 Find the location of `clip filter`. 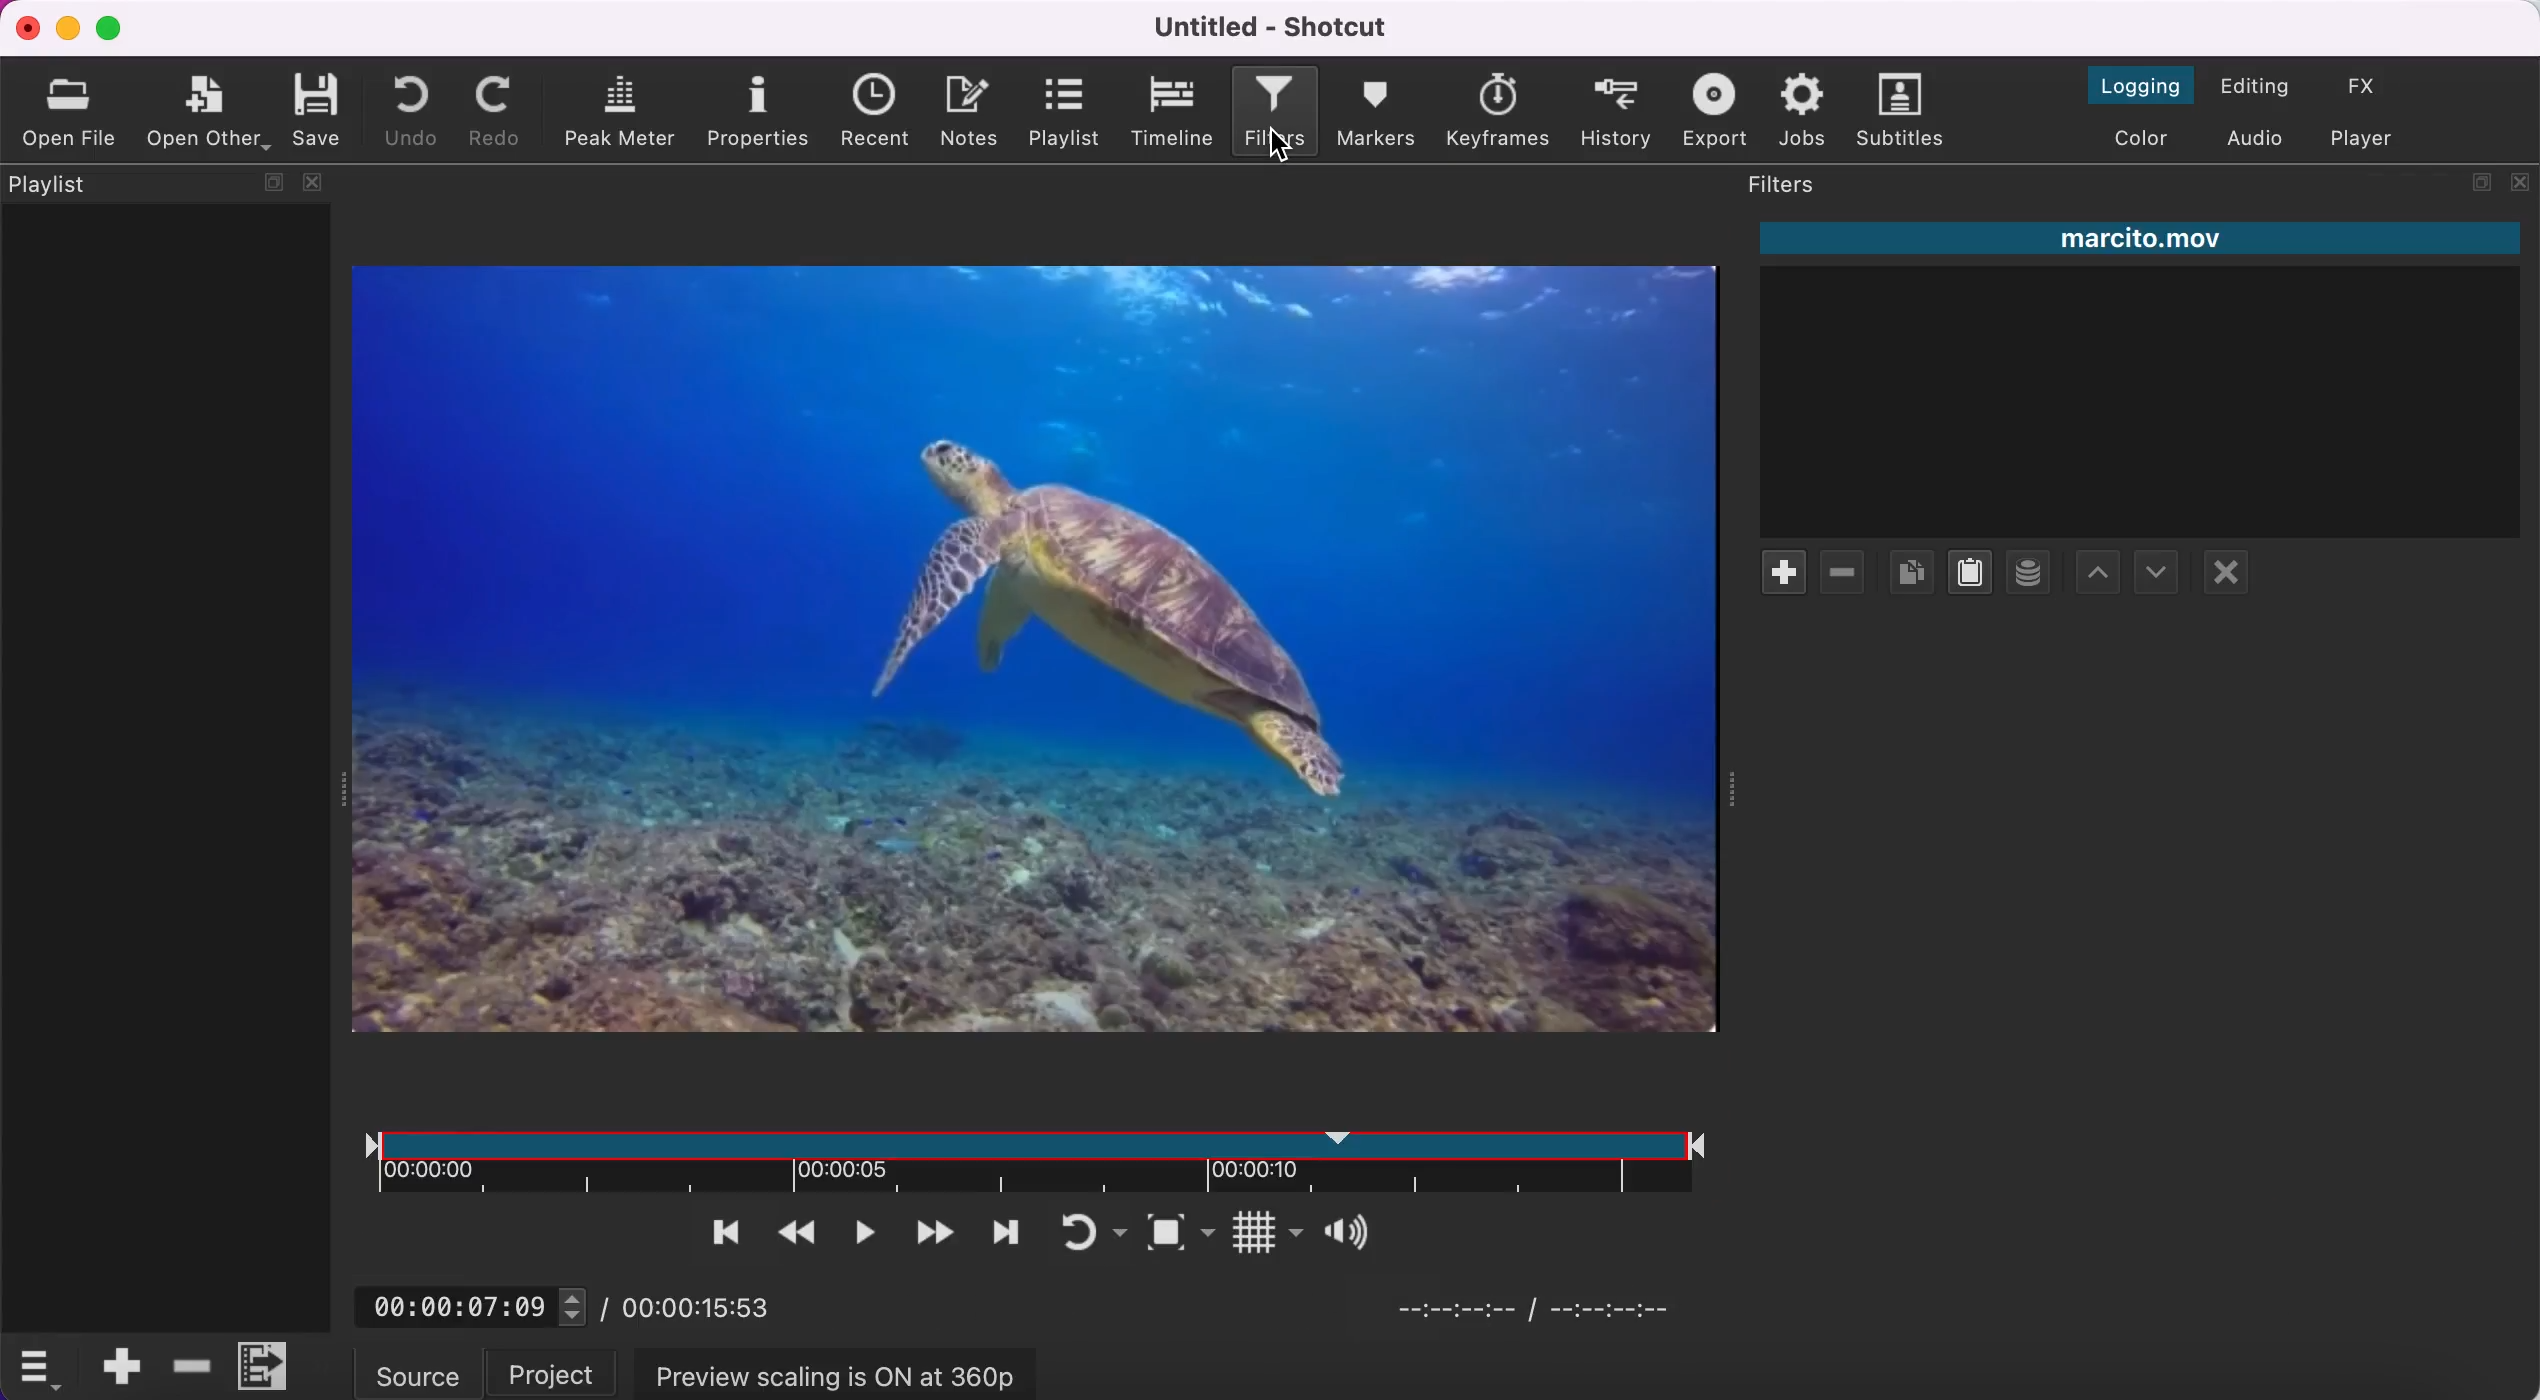

clip filter is located at coordinates (2146, 395).